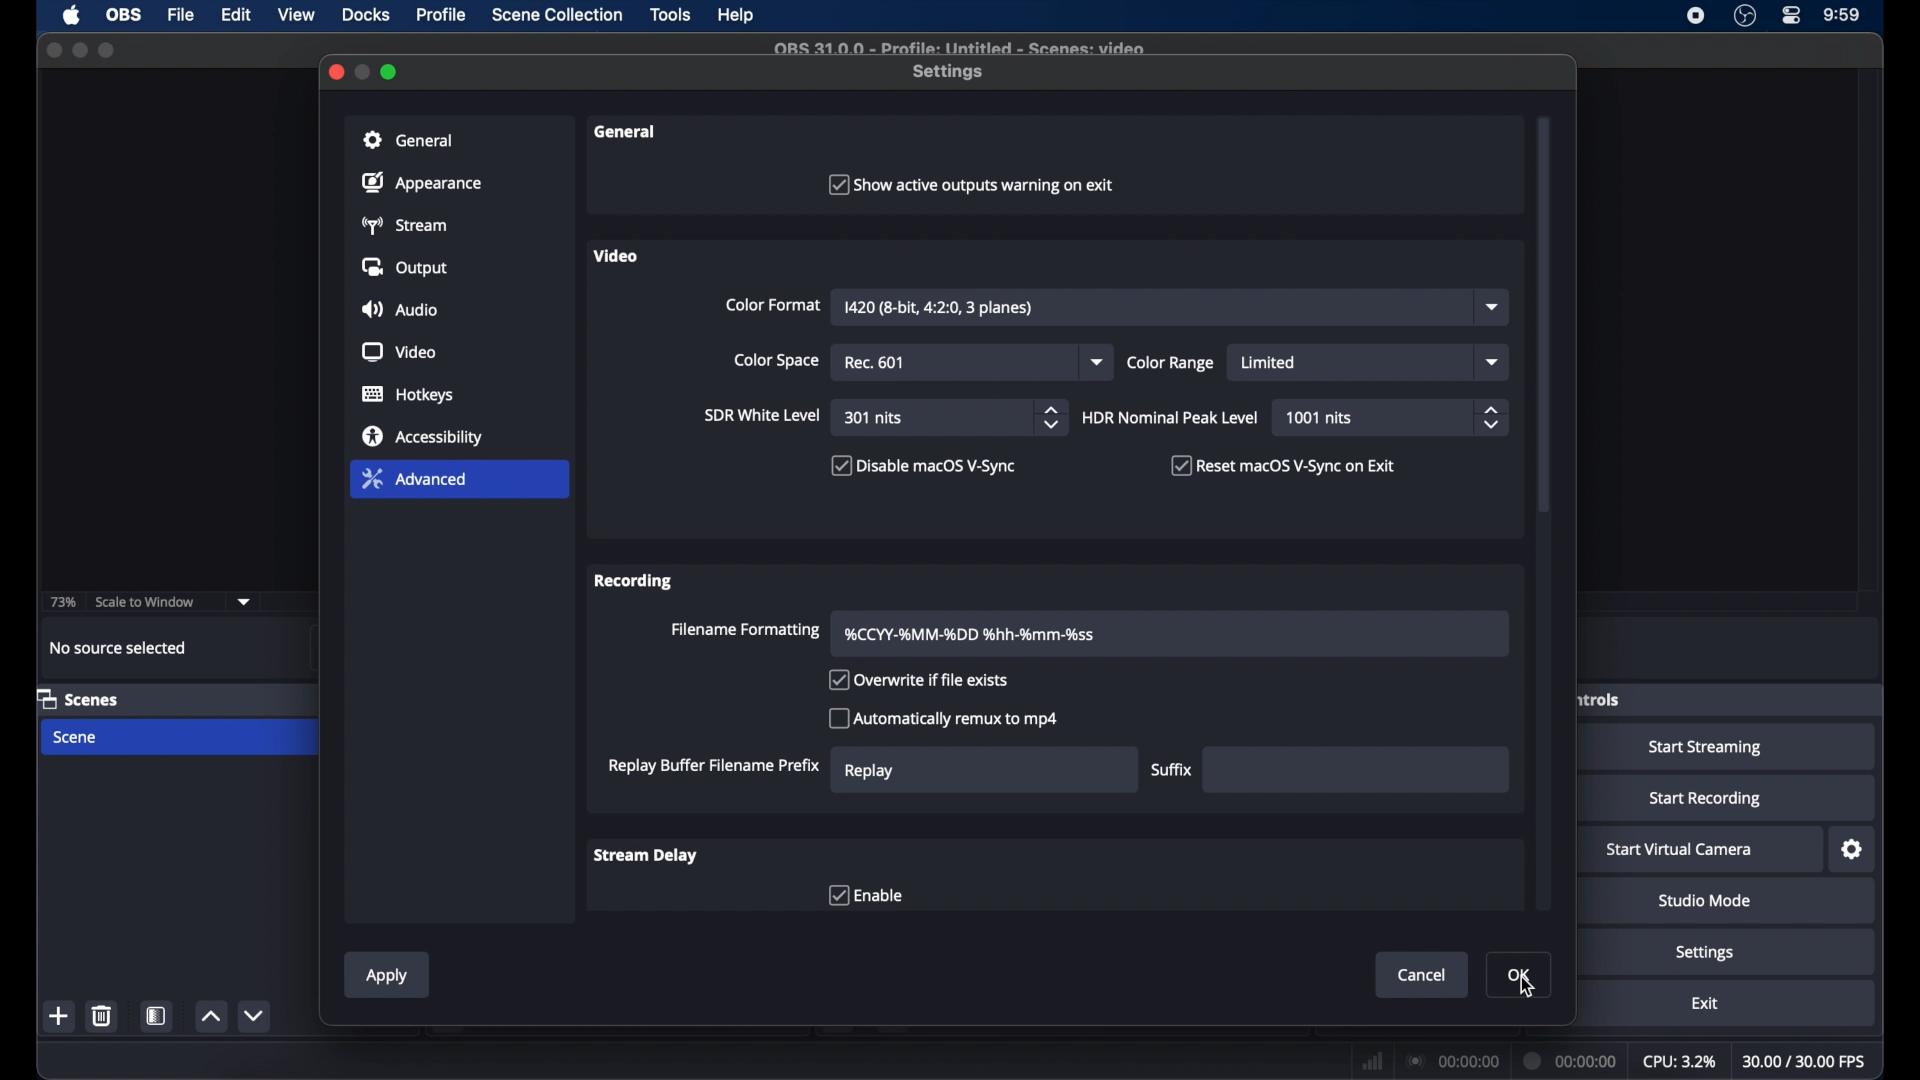 The width and height of the screenshot is (1920, 1080). I want to click on add, so click(60, 1018).